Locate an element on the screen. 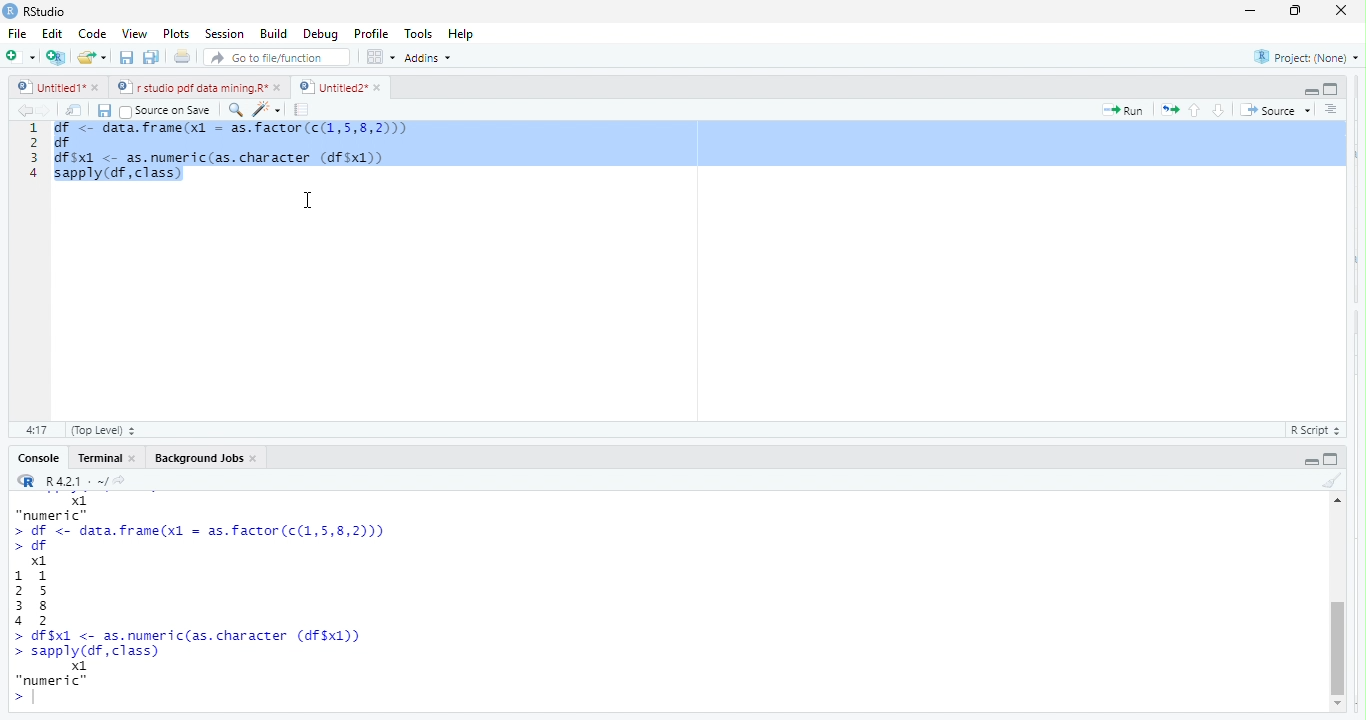  close is located at coordinates (279, 87).